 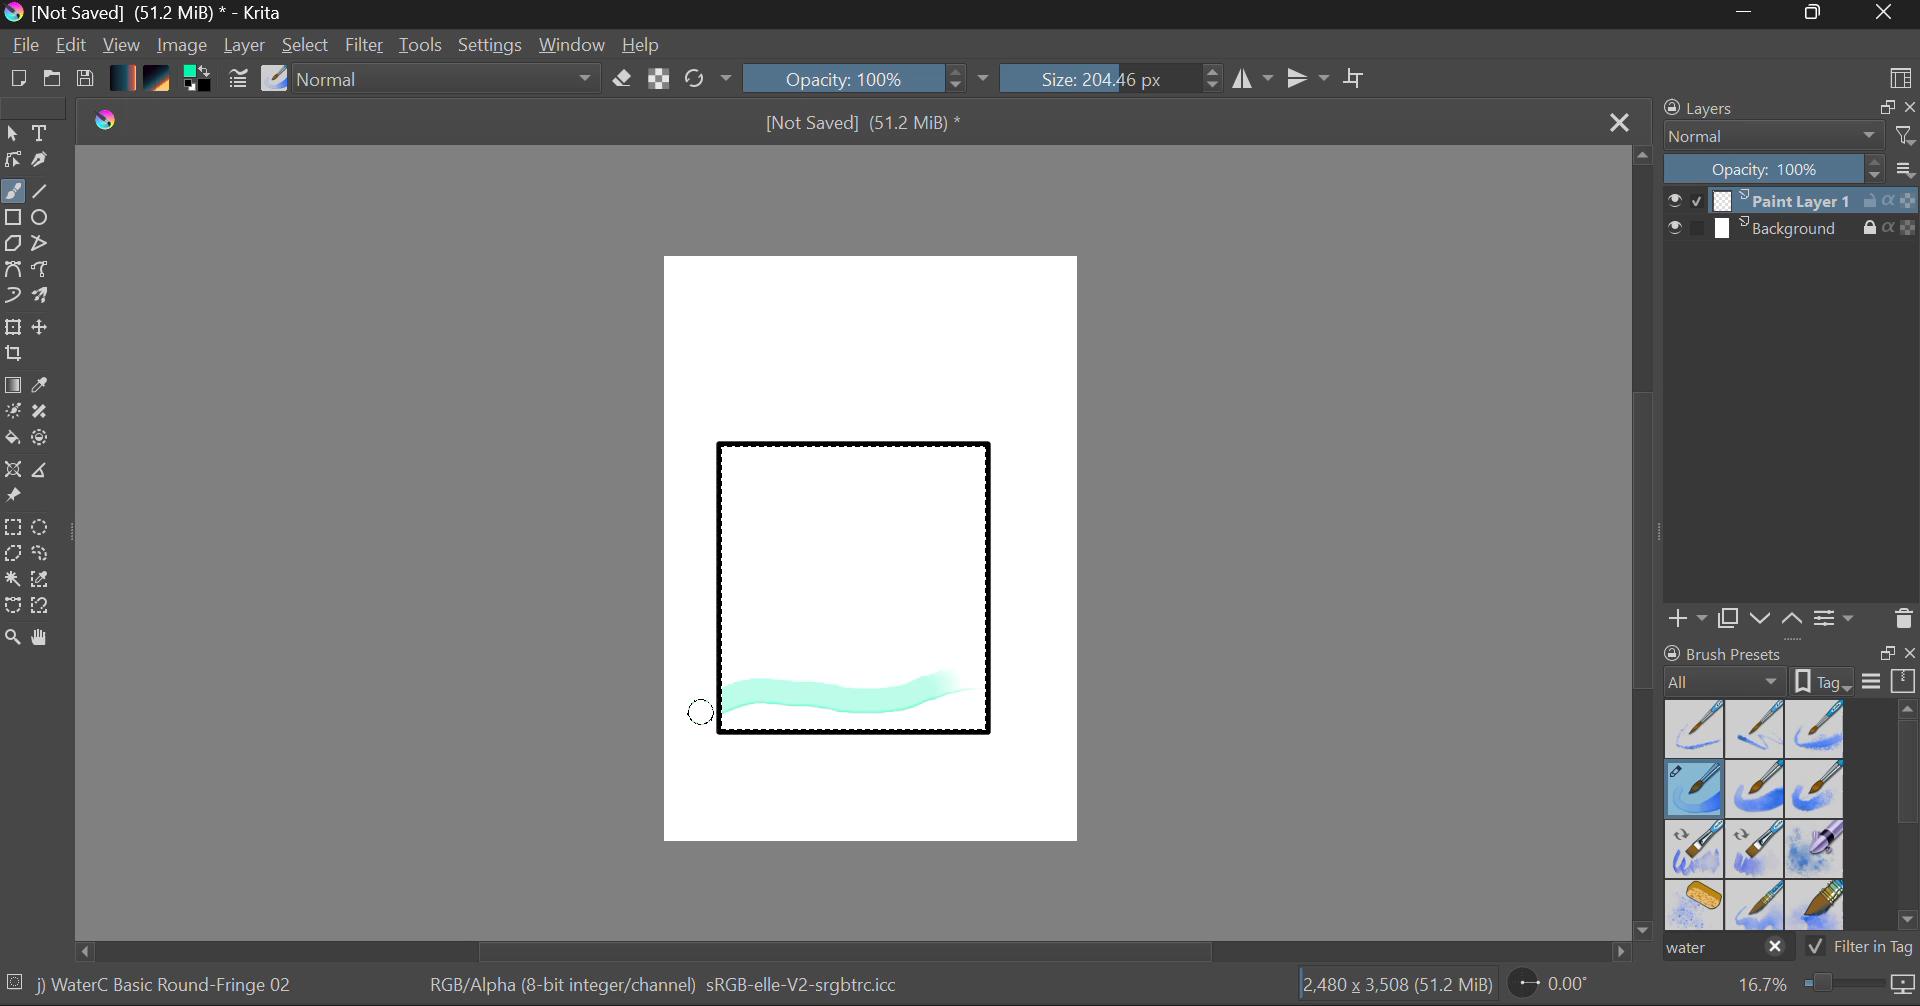 I want to click on View, so click(x=122, y=45).